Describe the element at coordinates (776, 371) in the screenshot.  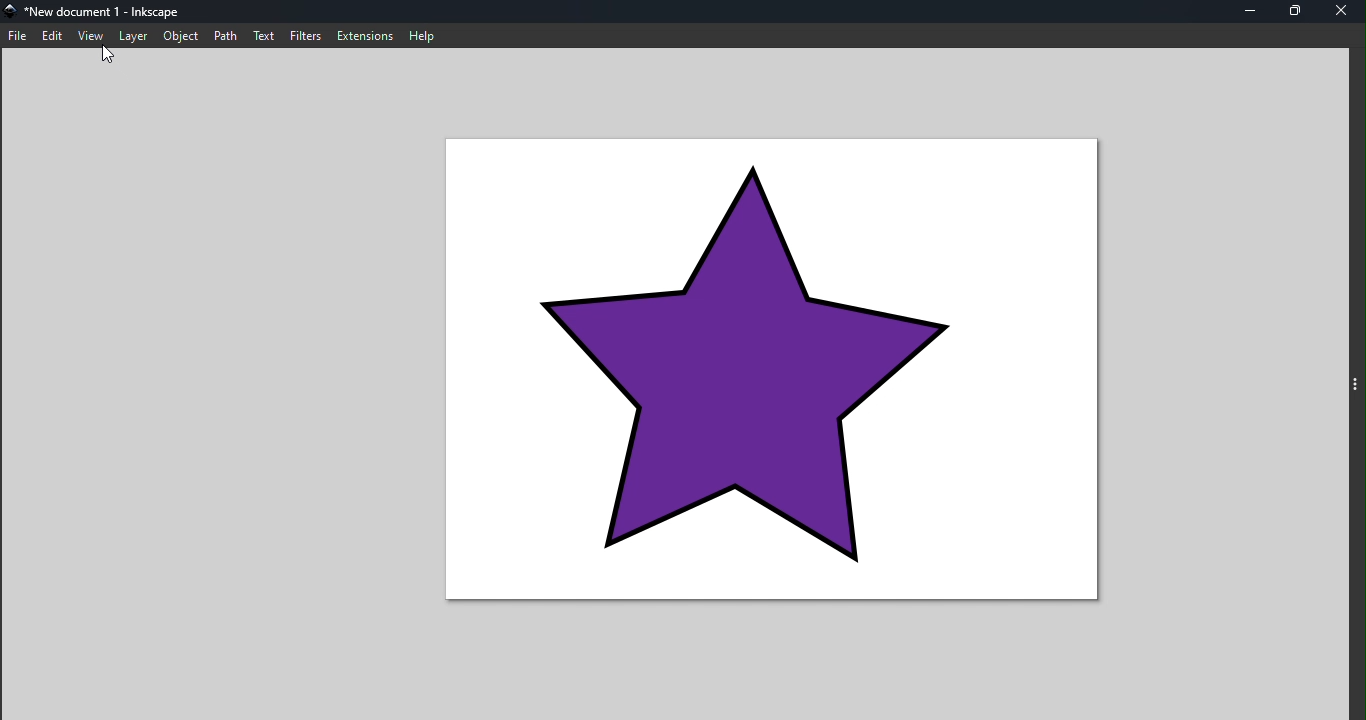
I see `Canvas` at that location.